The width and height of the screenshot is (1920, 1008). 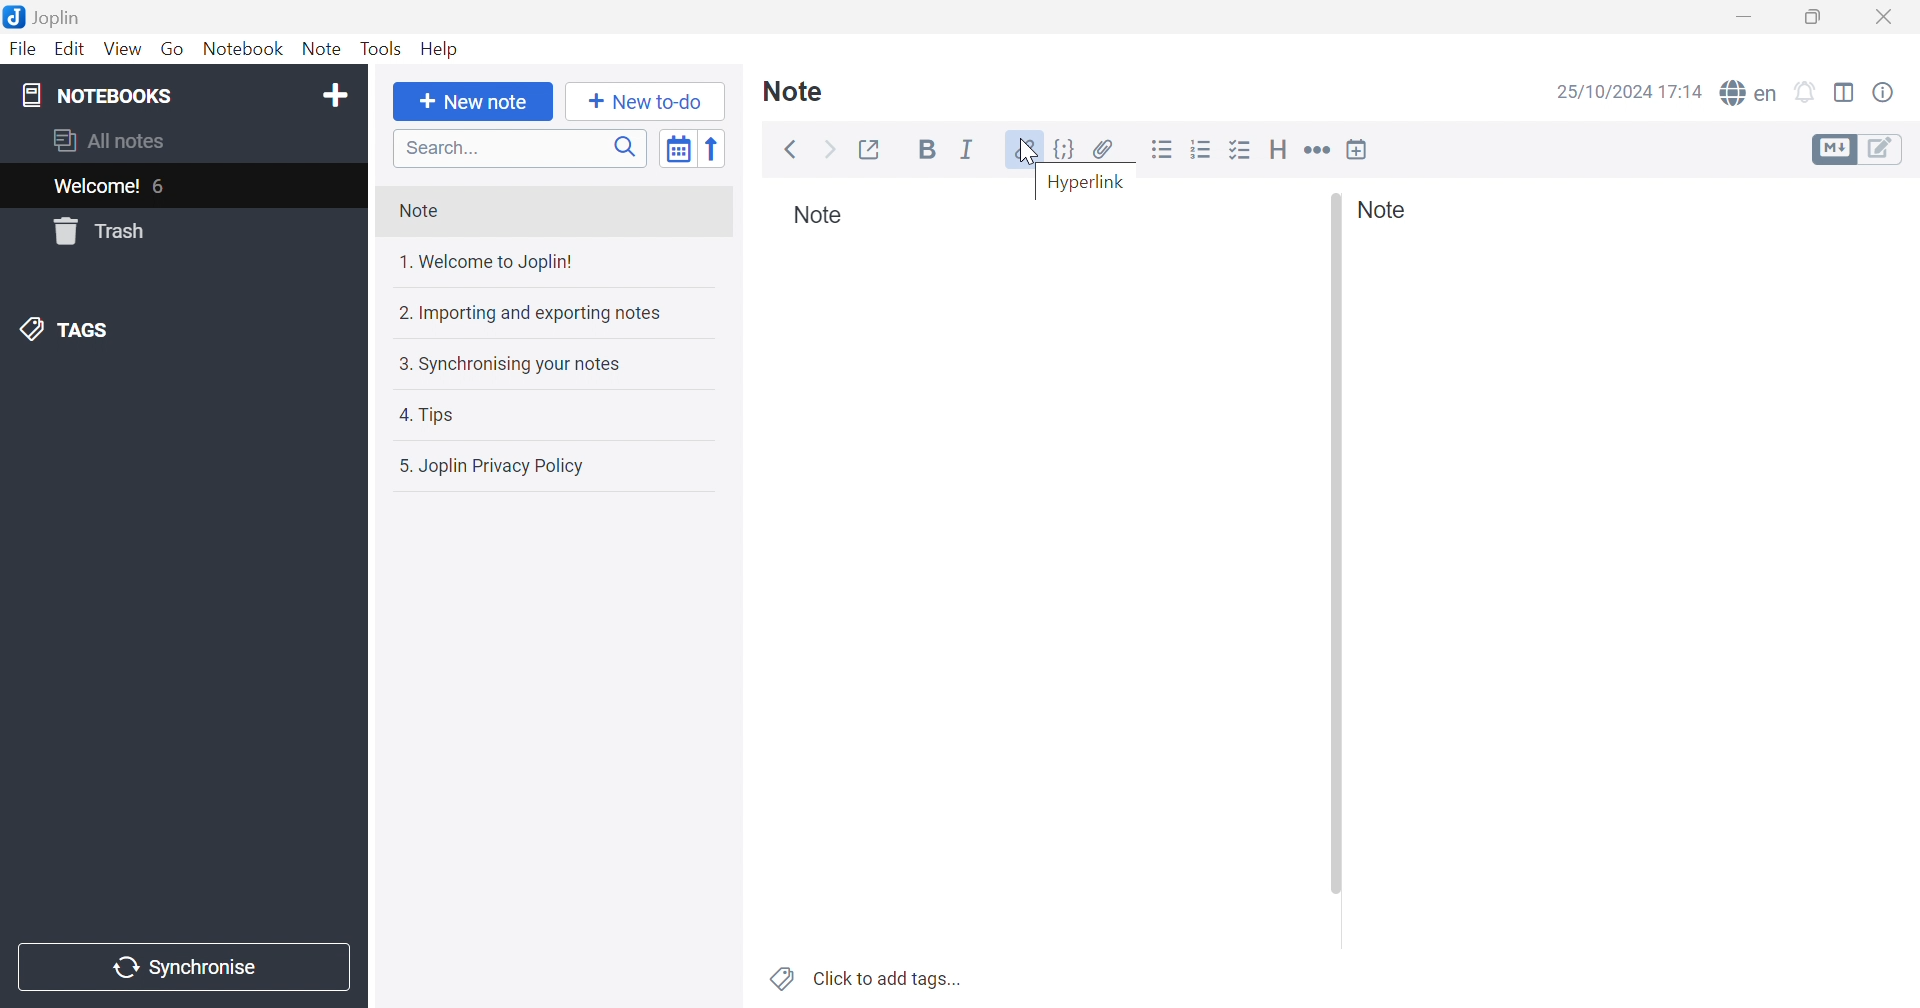 What do you see at coordinates (438, 51) in the screenshot?
I see `Help` at bounding box center [438, 51].